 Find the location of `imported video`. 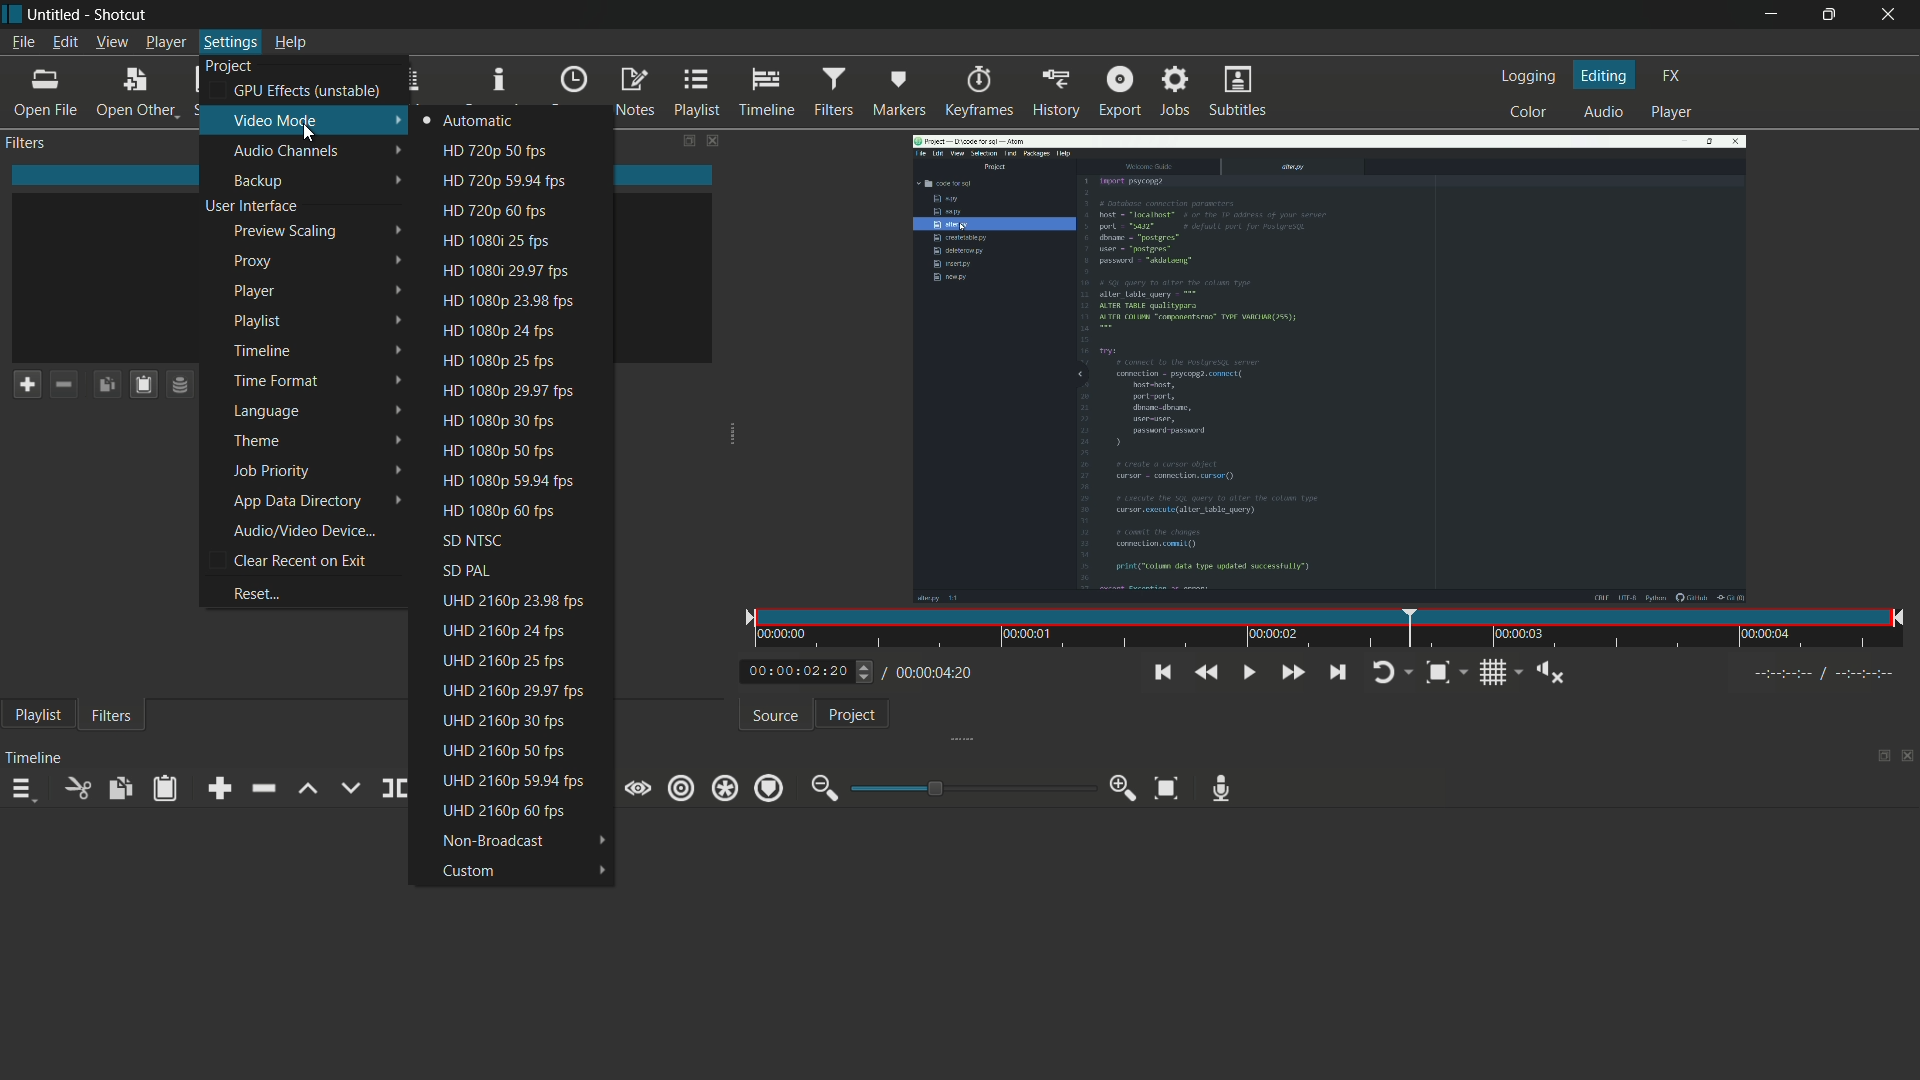

imported video is located at coordinates (1329, 364).